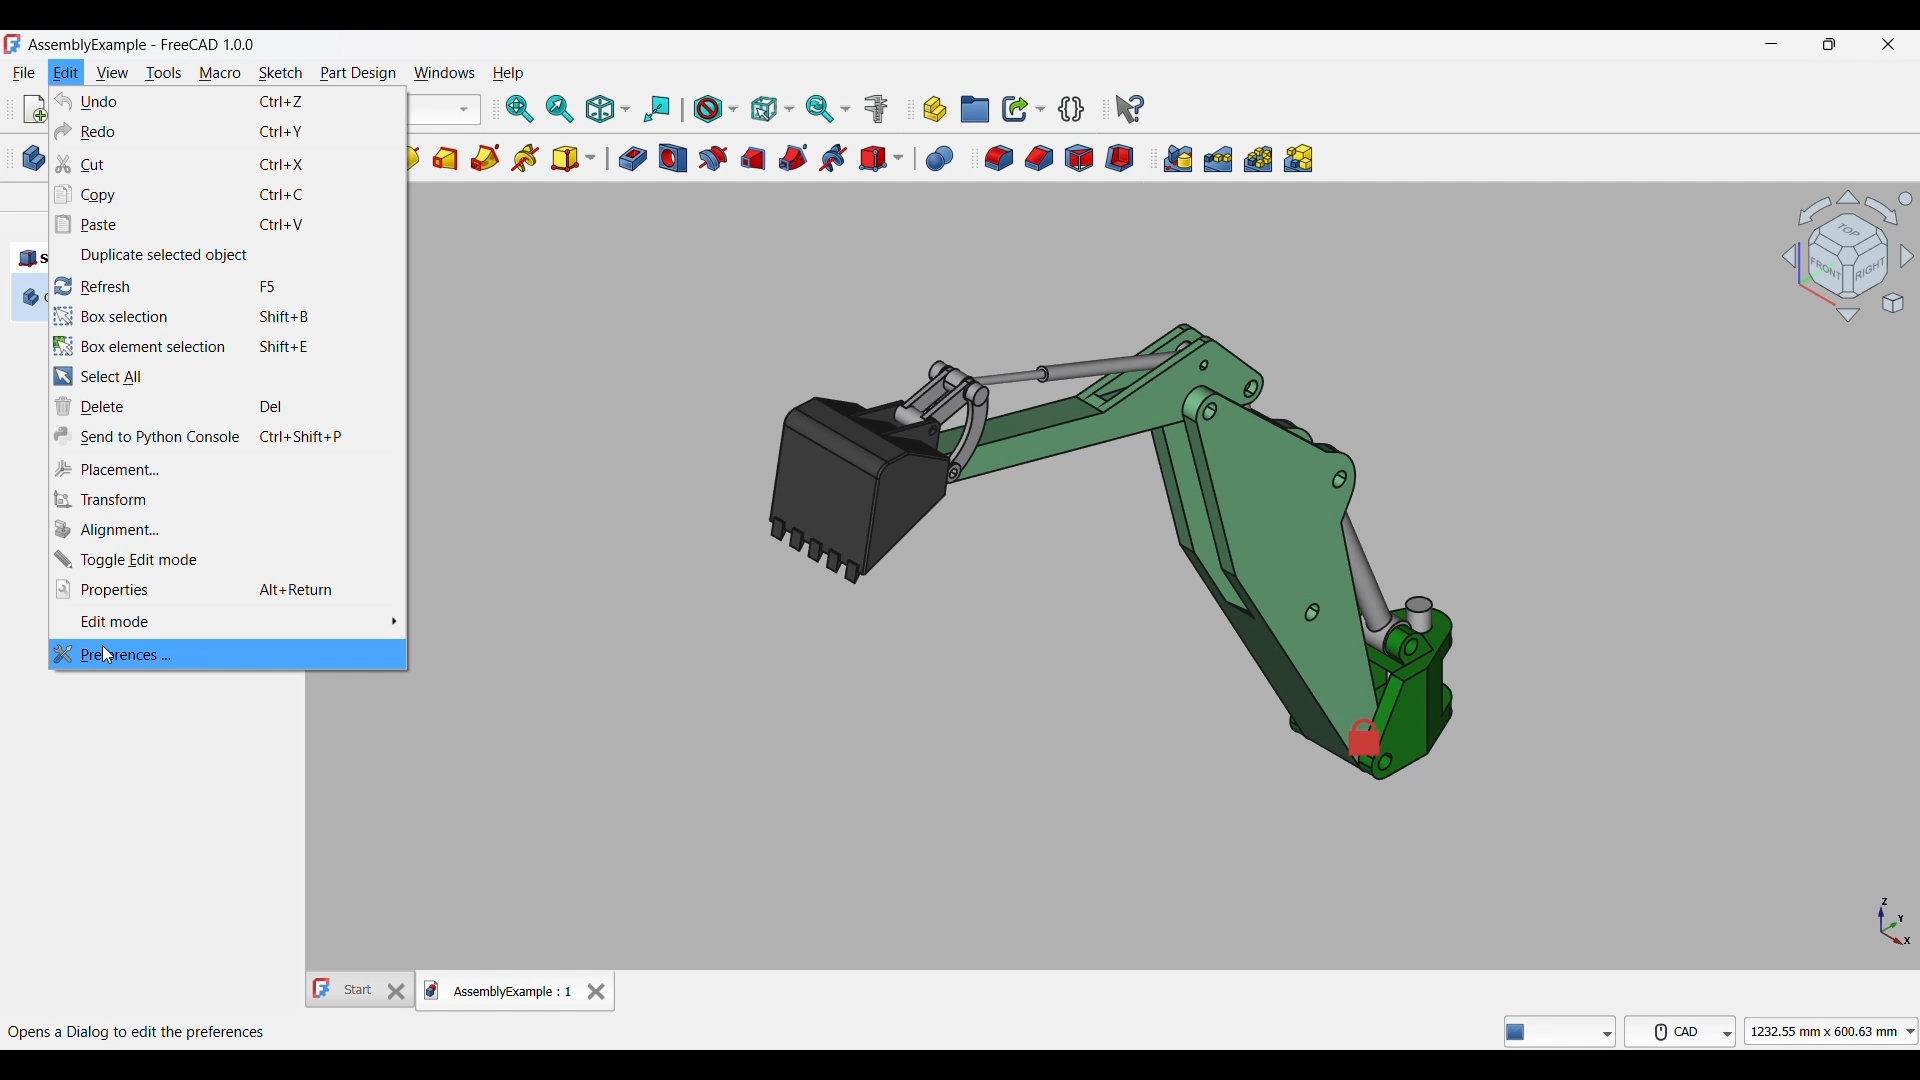  Describe the element at coordinates (882, 159) in the screenshot. I see `Create a subtractive primitive` at that location.